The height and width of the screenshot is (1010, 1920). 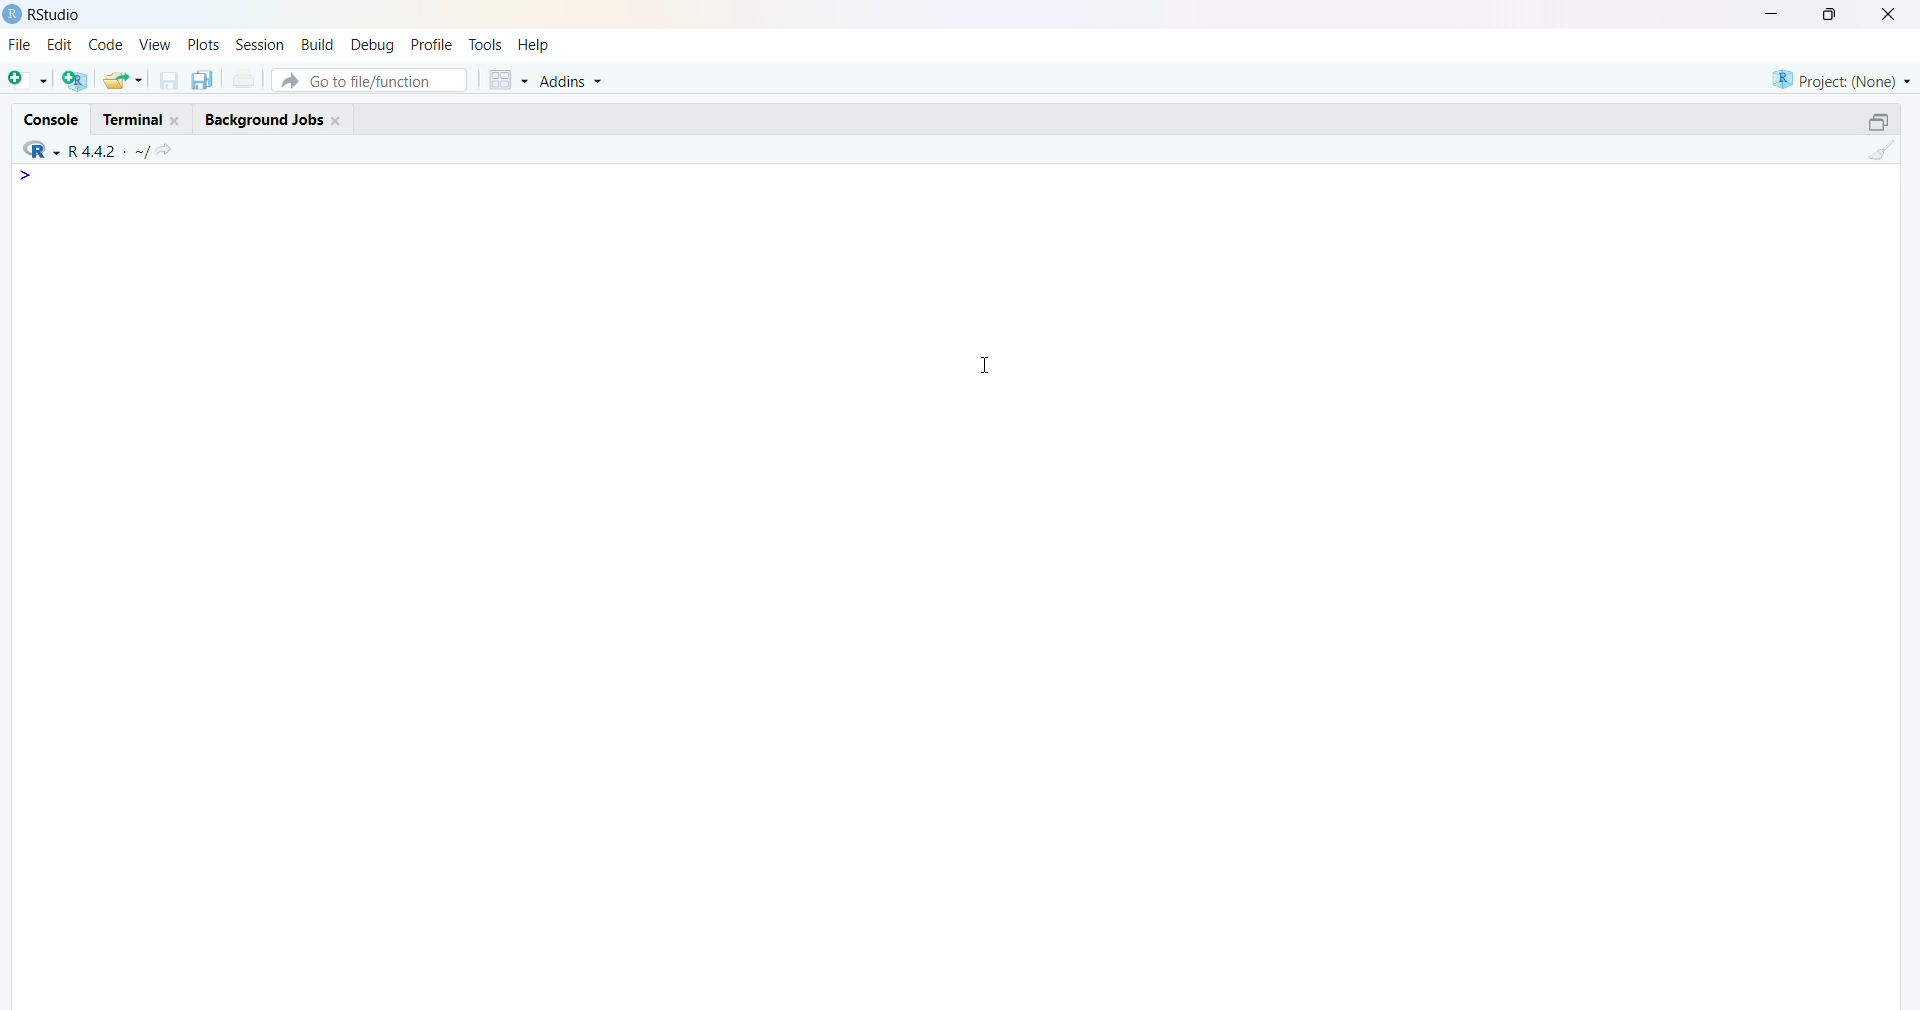 What do you see at coordinates (53, 120) in the screenshot?
I see `console` at bounding box center [53, 120].